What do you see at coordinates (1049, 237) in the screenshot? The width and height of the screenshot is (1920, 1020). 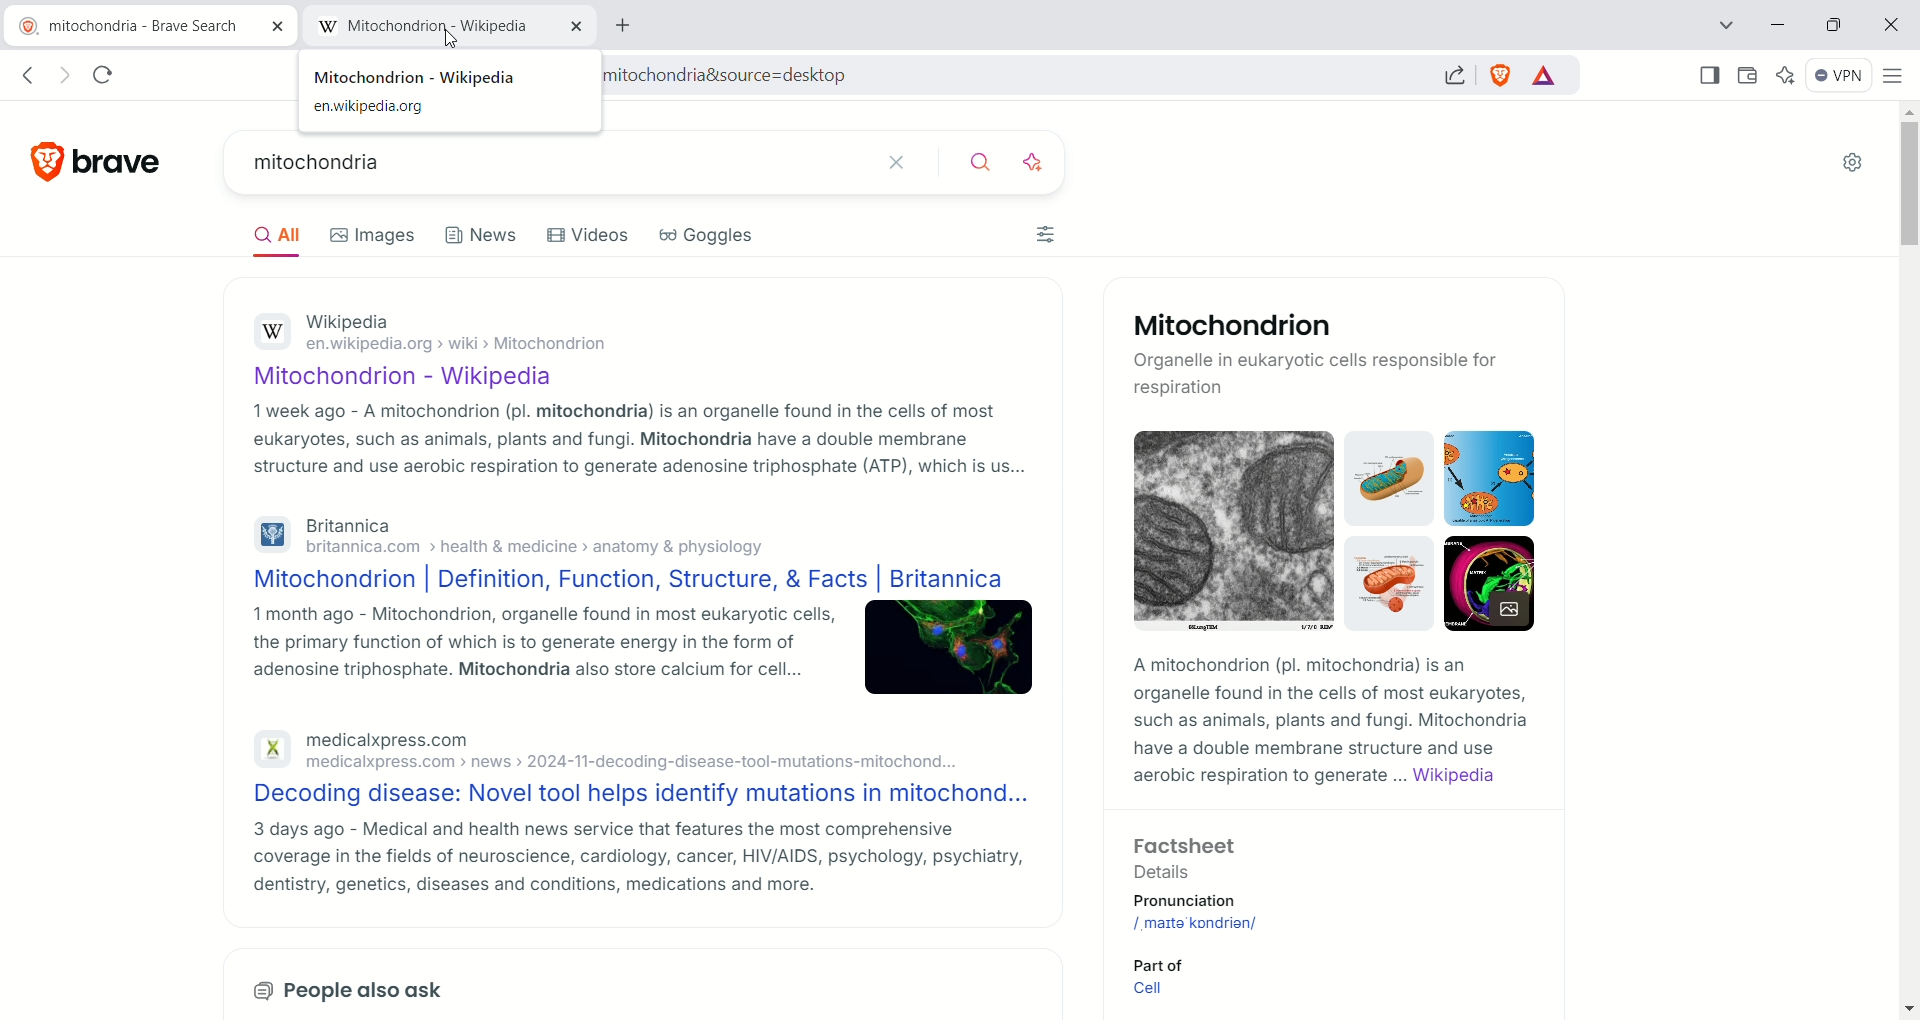 I see `filters` at bounding box center [1049, 237].